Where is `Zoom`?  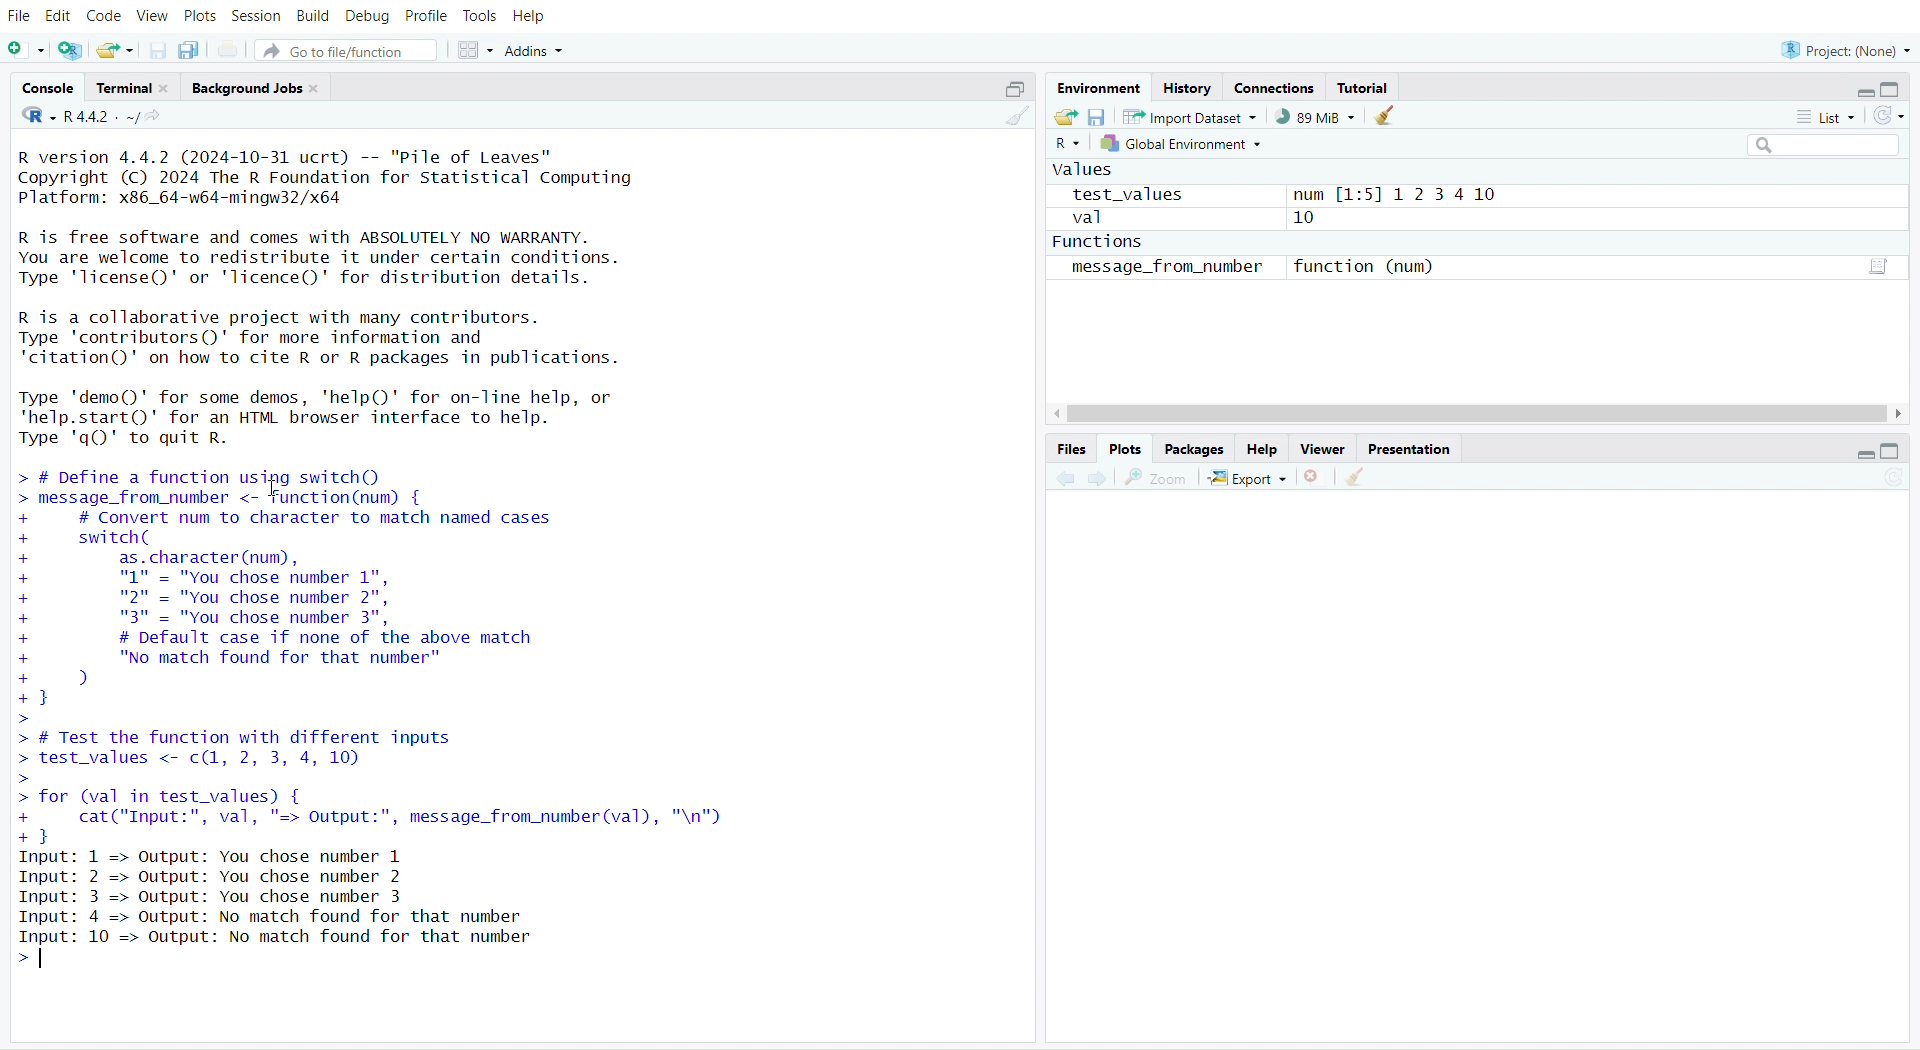 Zoom is located at coordinates (1160, 477).